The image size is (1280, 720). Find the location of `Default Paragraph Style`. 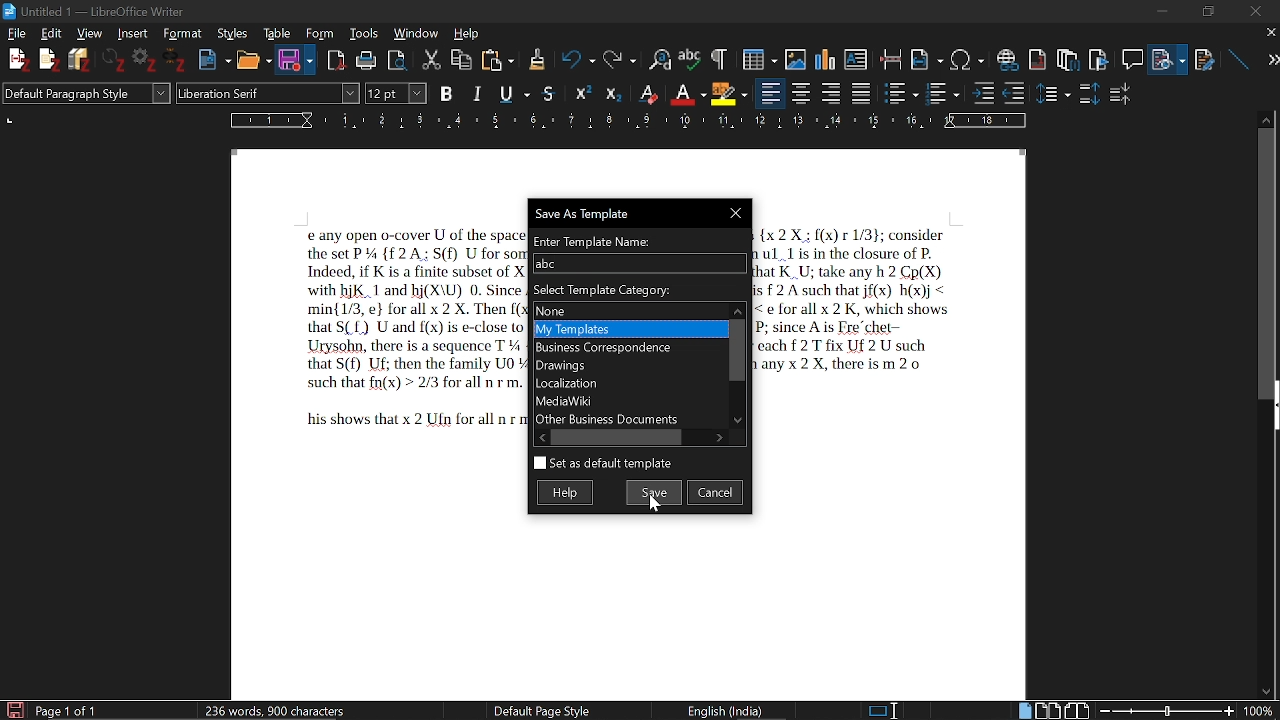

Default Paragraph Style is located at coordinates (84, 95).